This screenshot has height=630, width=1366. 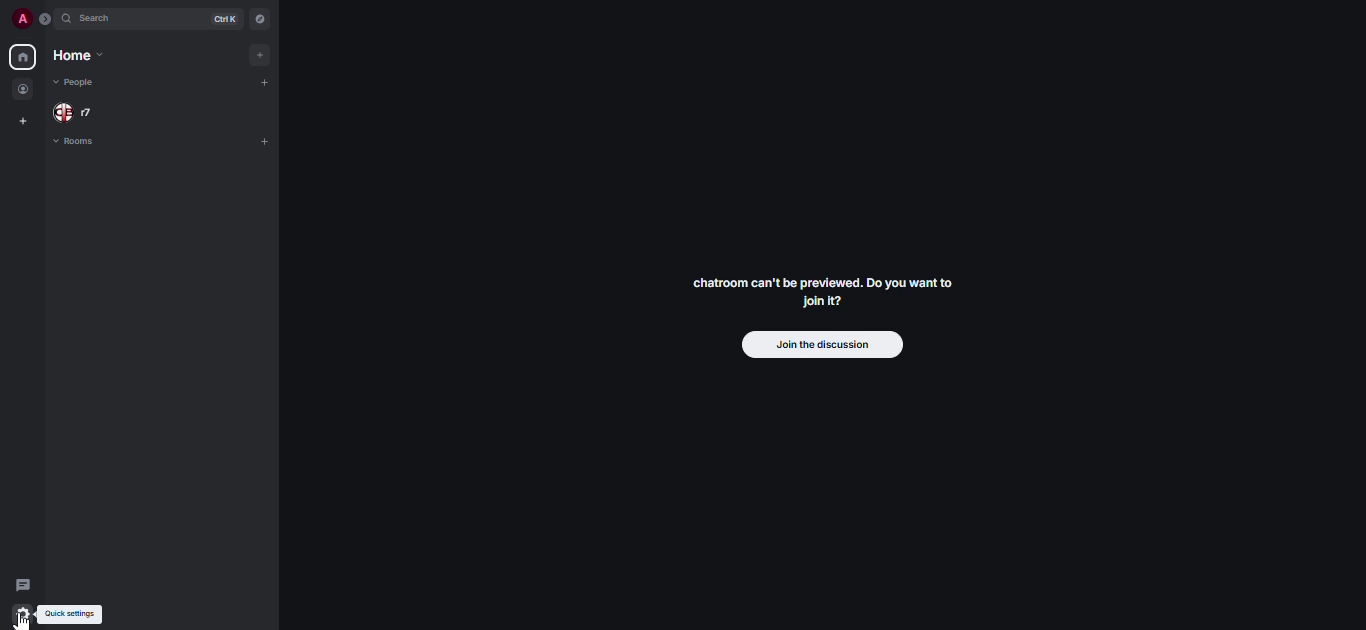 I want to click on people, so click(x=24, y=90).